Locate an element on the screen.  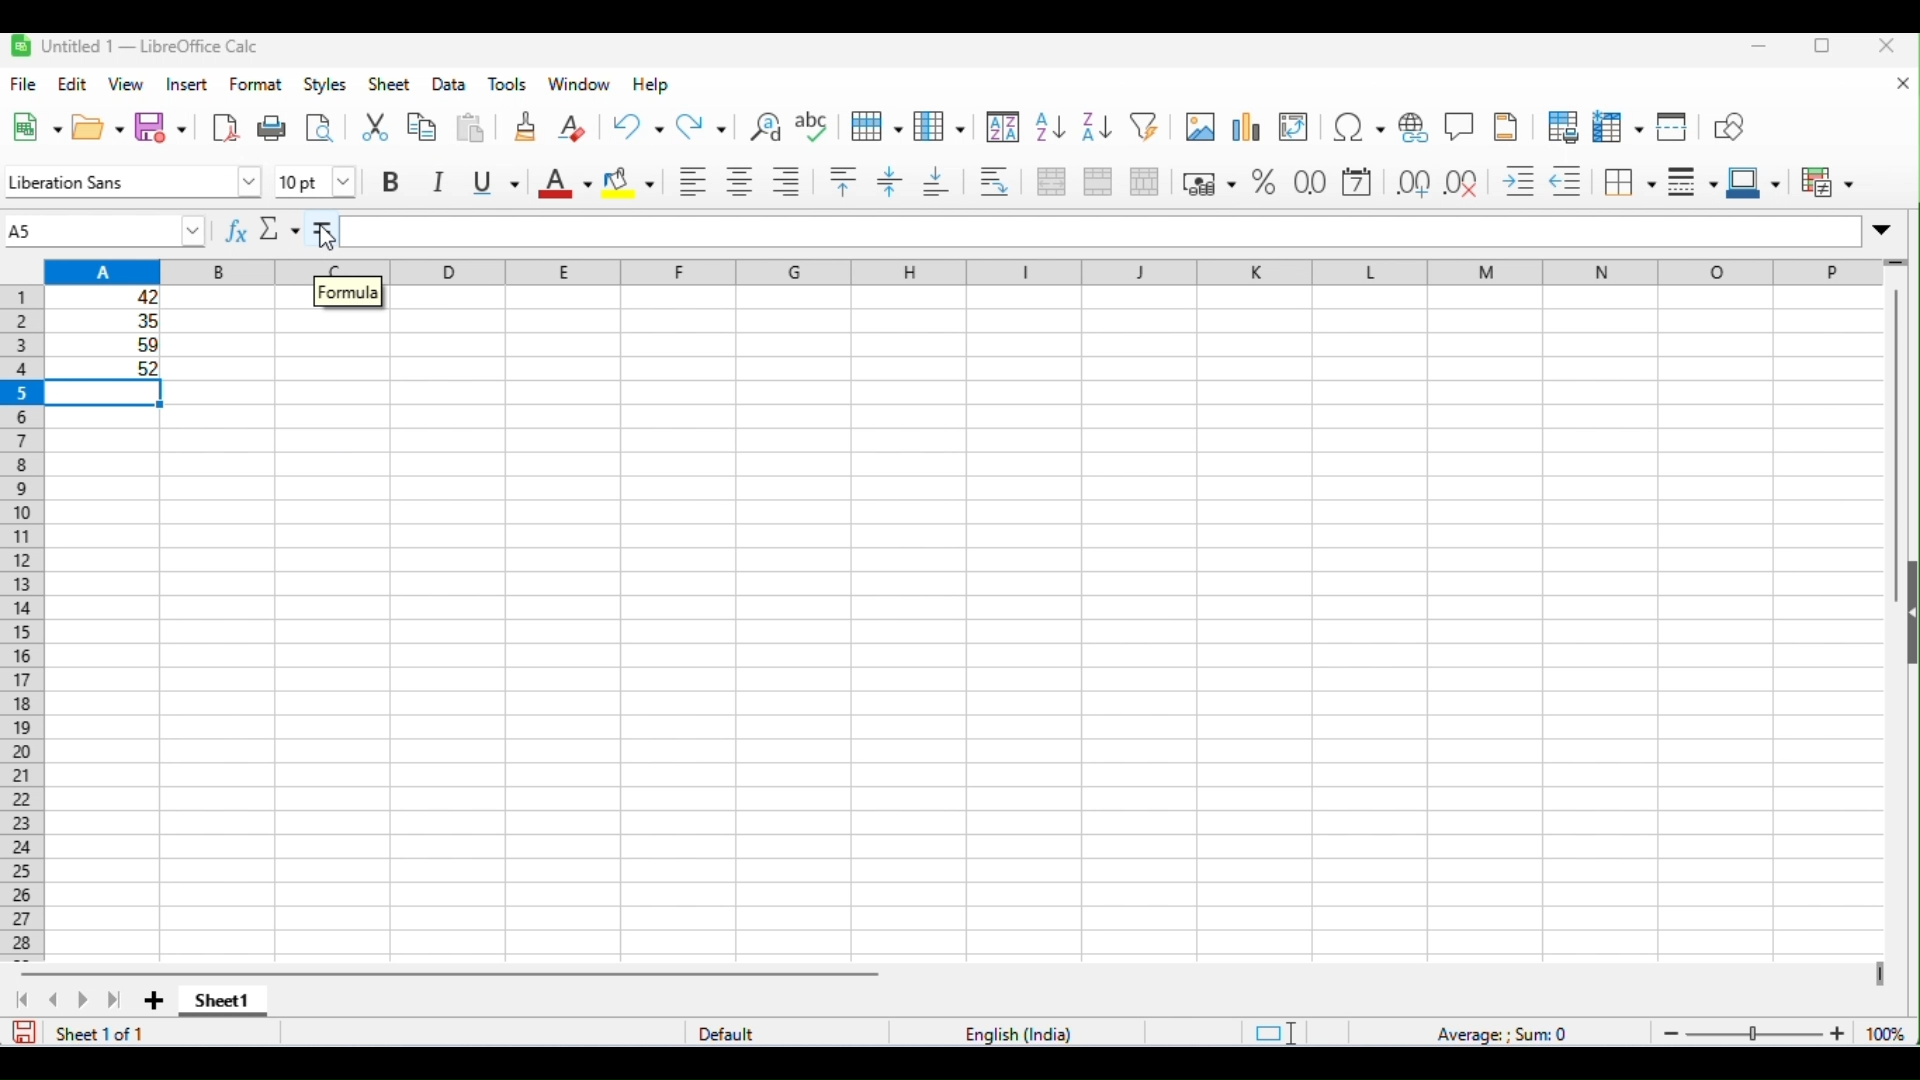
expand is located at coordinates (1885, 228).